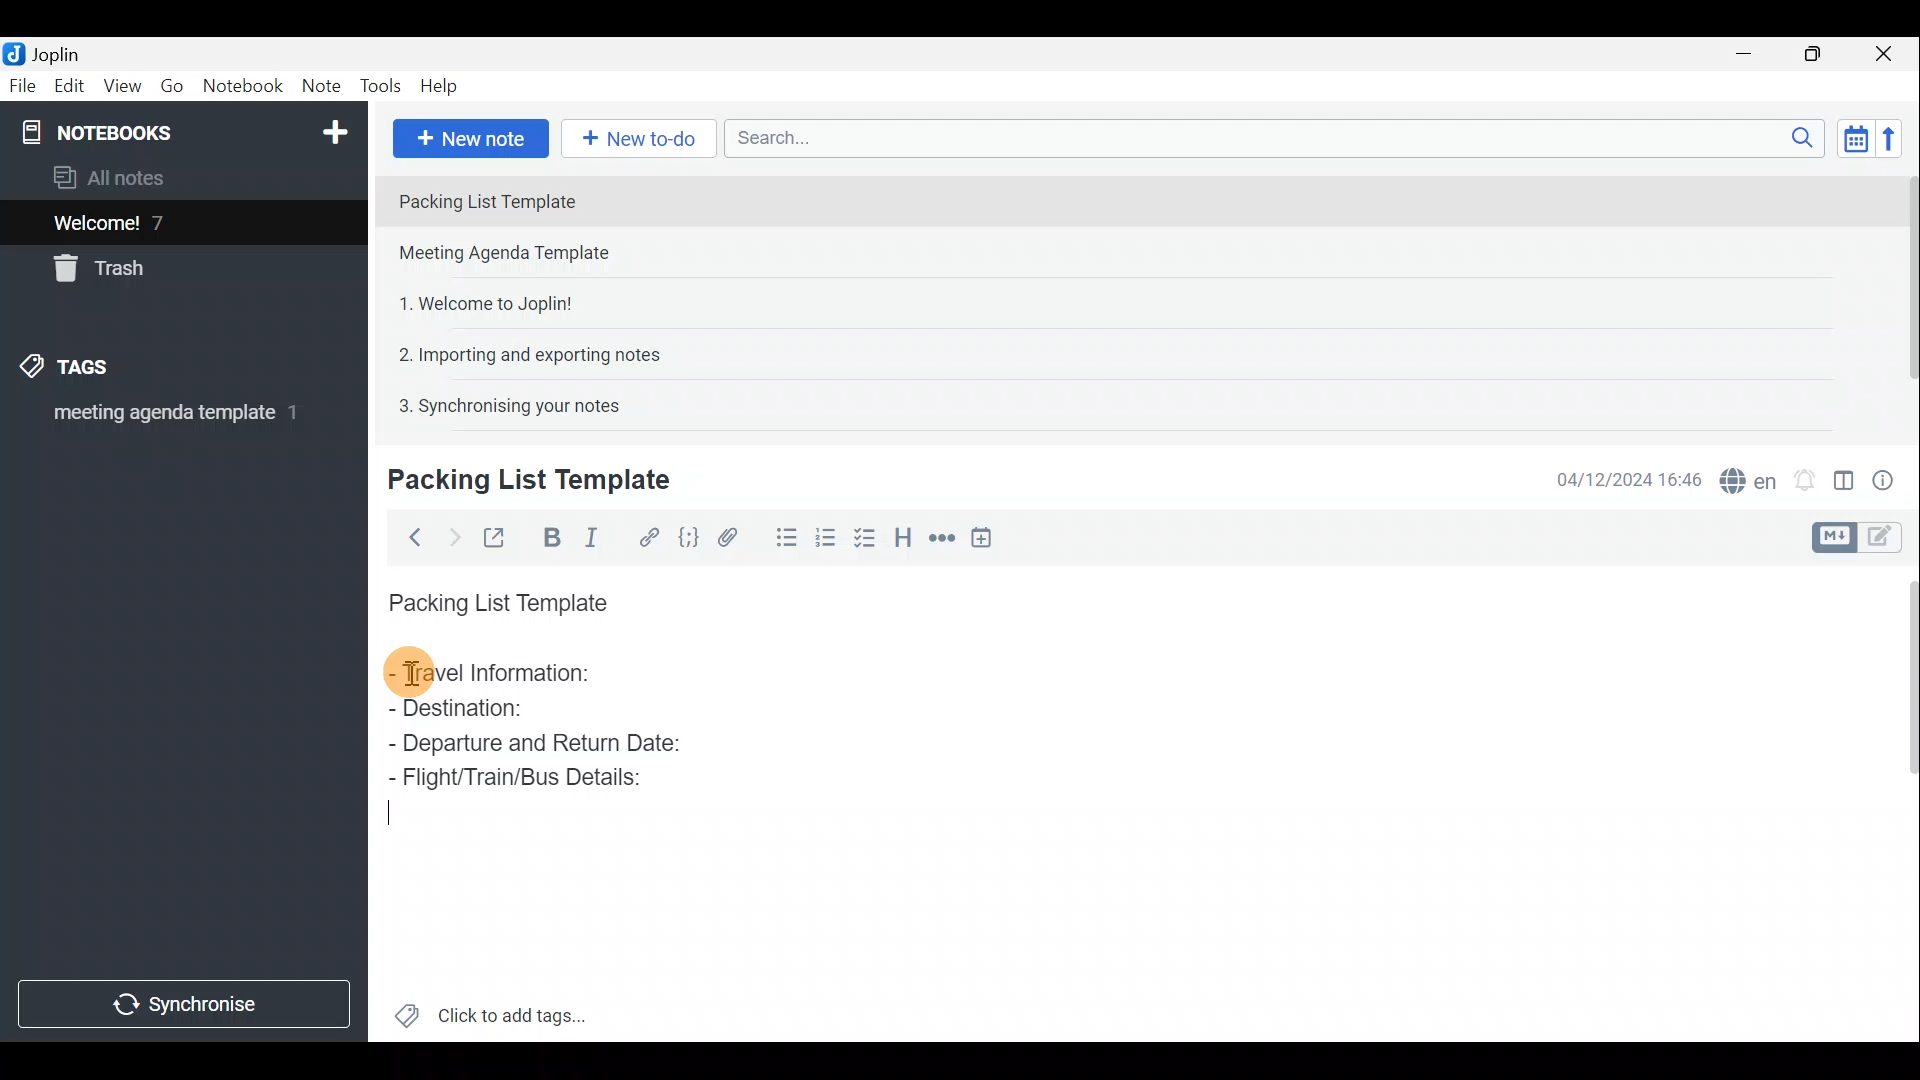  Describe the element at coordinates (1743, 477) in the screenshot. I see `Spell checker` at that location.